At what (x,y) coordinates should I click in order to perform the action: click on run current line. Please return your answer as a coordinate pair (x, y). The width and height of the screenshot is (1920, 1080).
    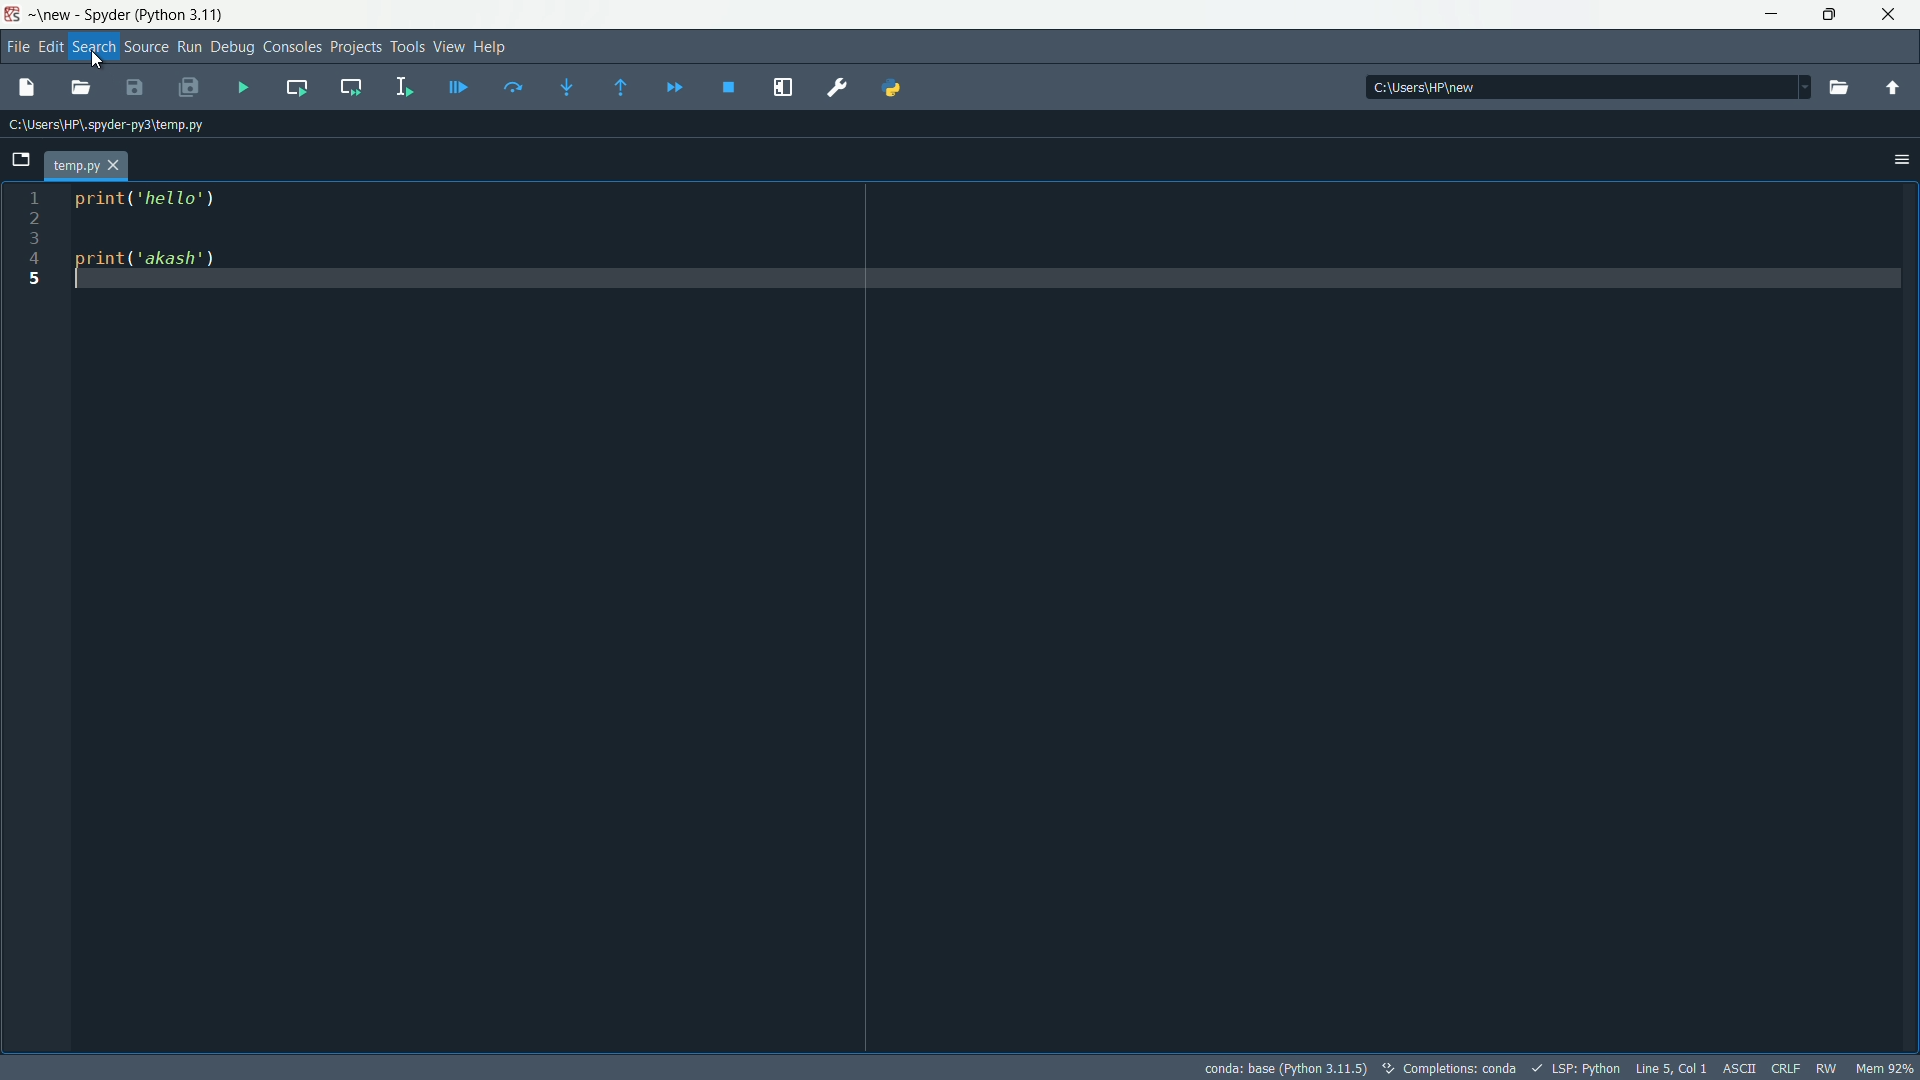
    Looking at the image, I should click on (512, 88).